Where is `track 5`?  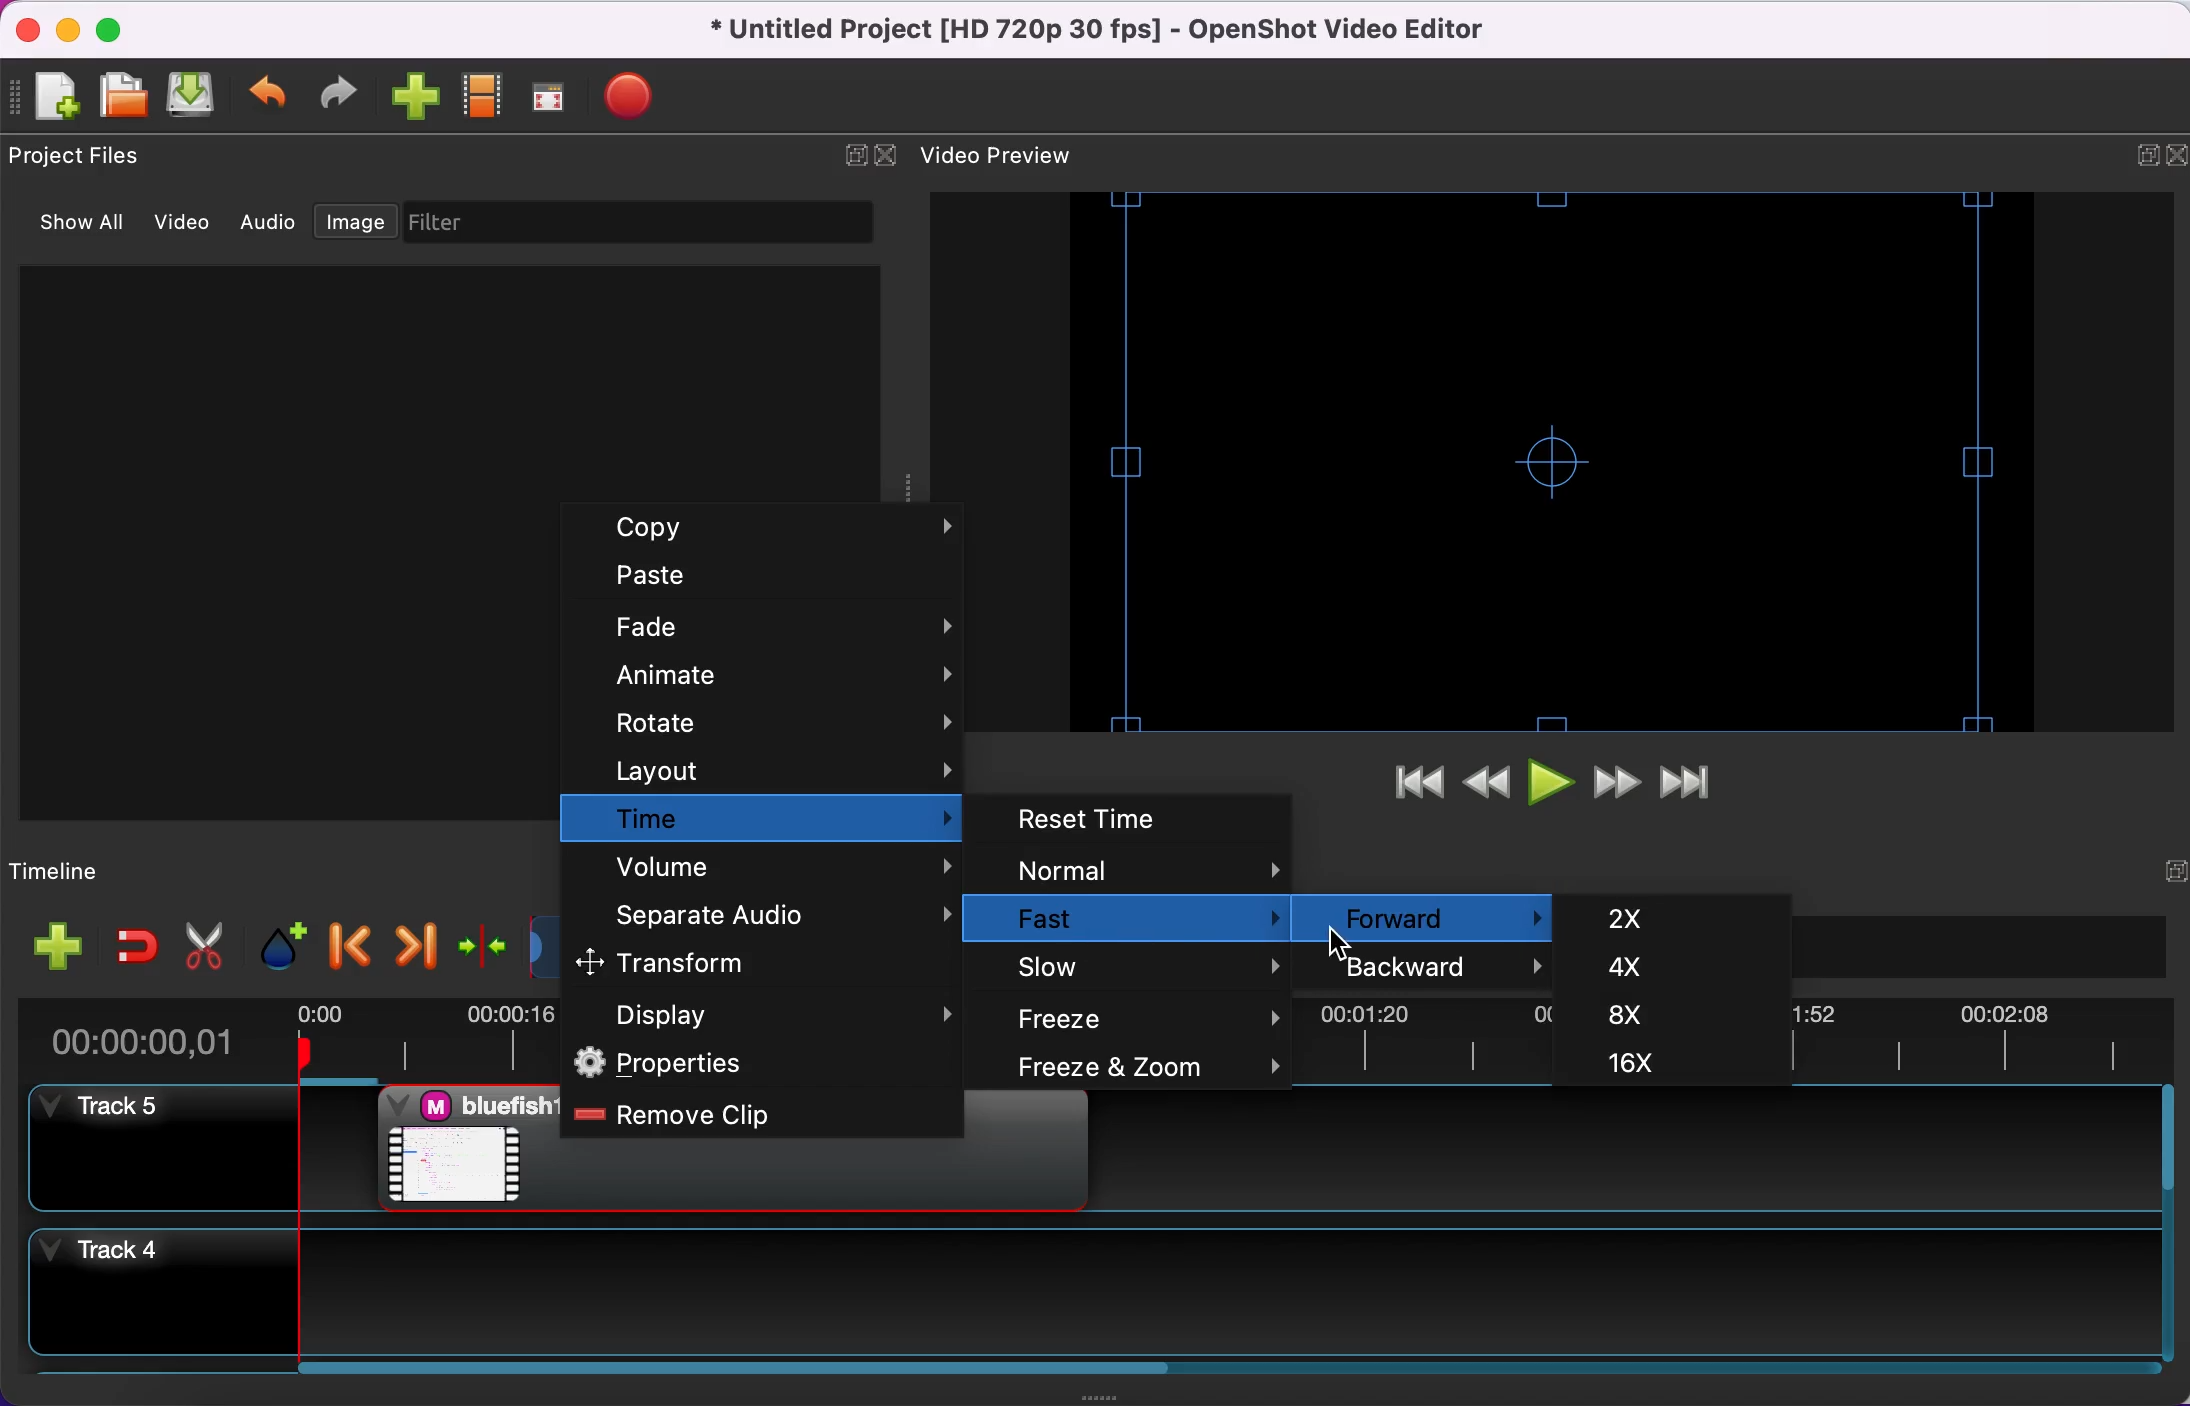
track 5 is located at coordinates (164, 1147).